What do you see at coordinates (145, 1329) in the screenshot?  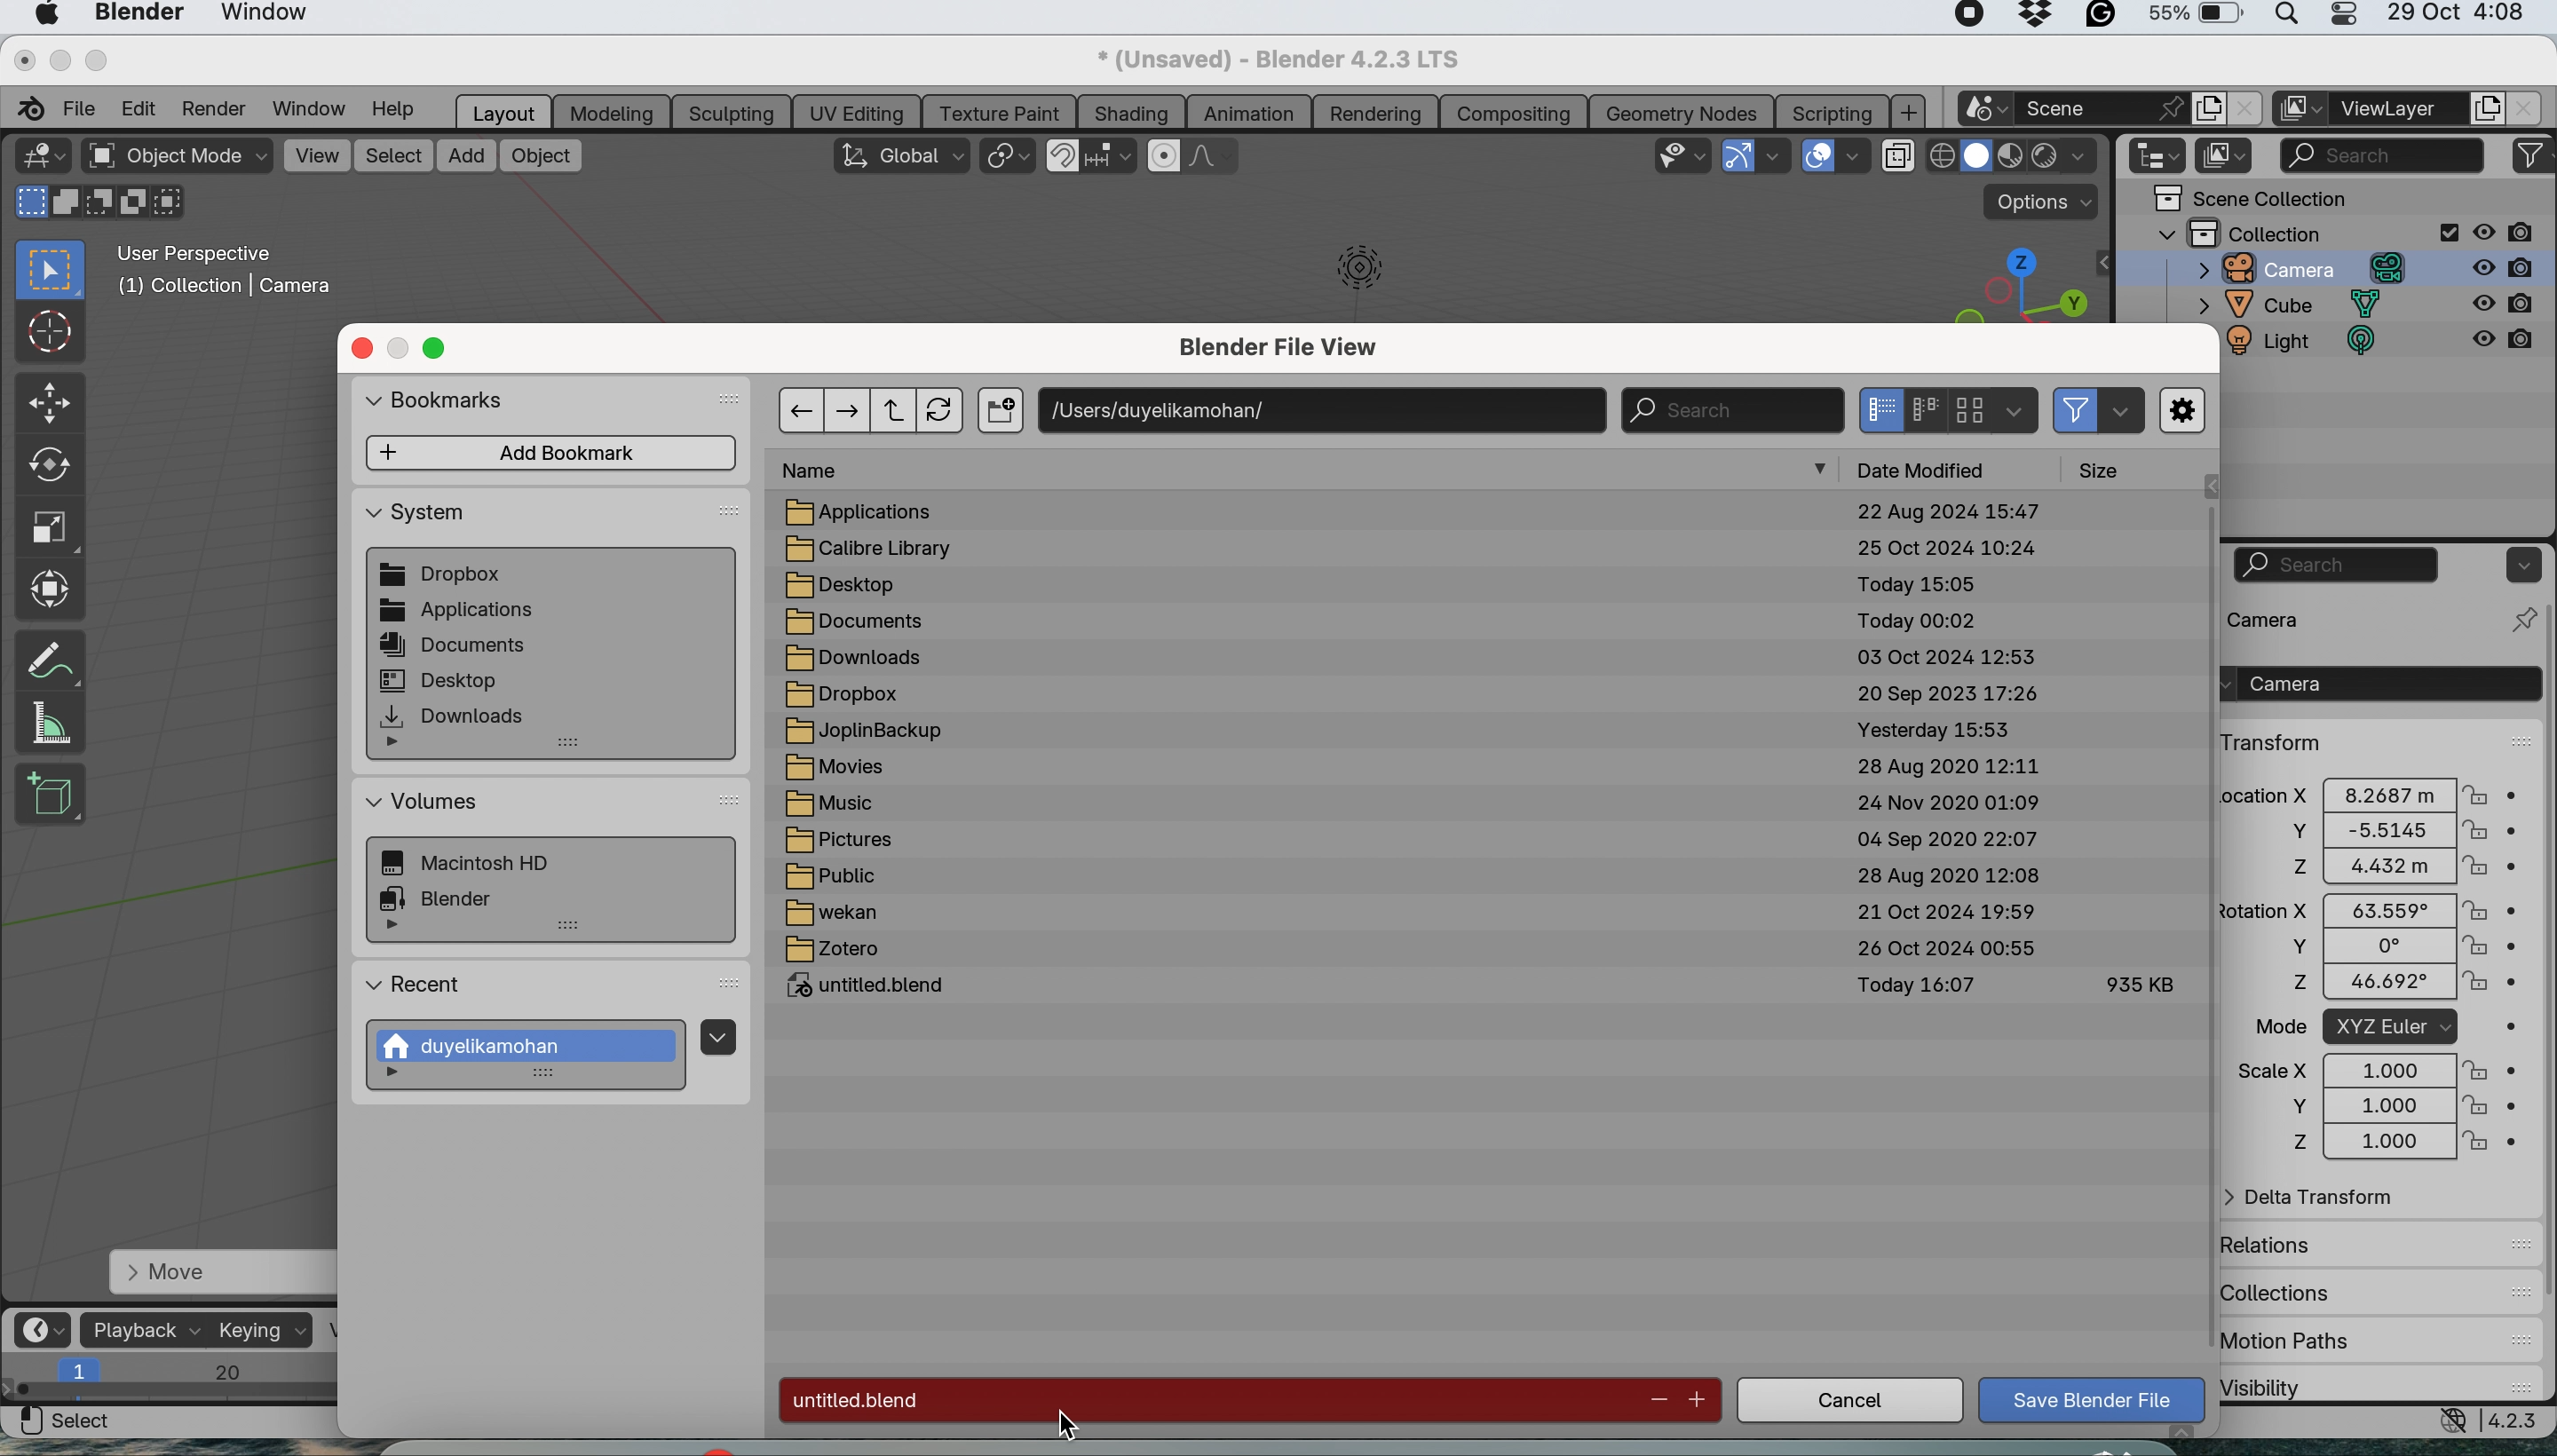 I see `playback` at bounding box center [145, 1329].